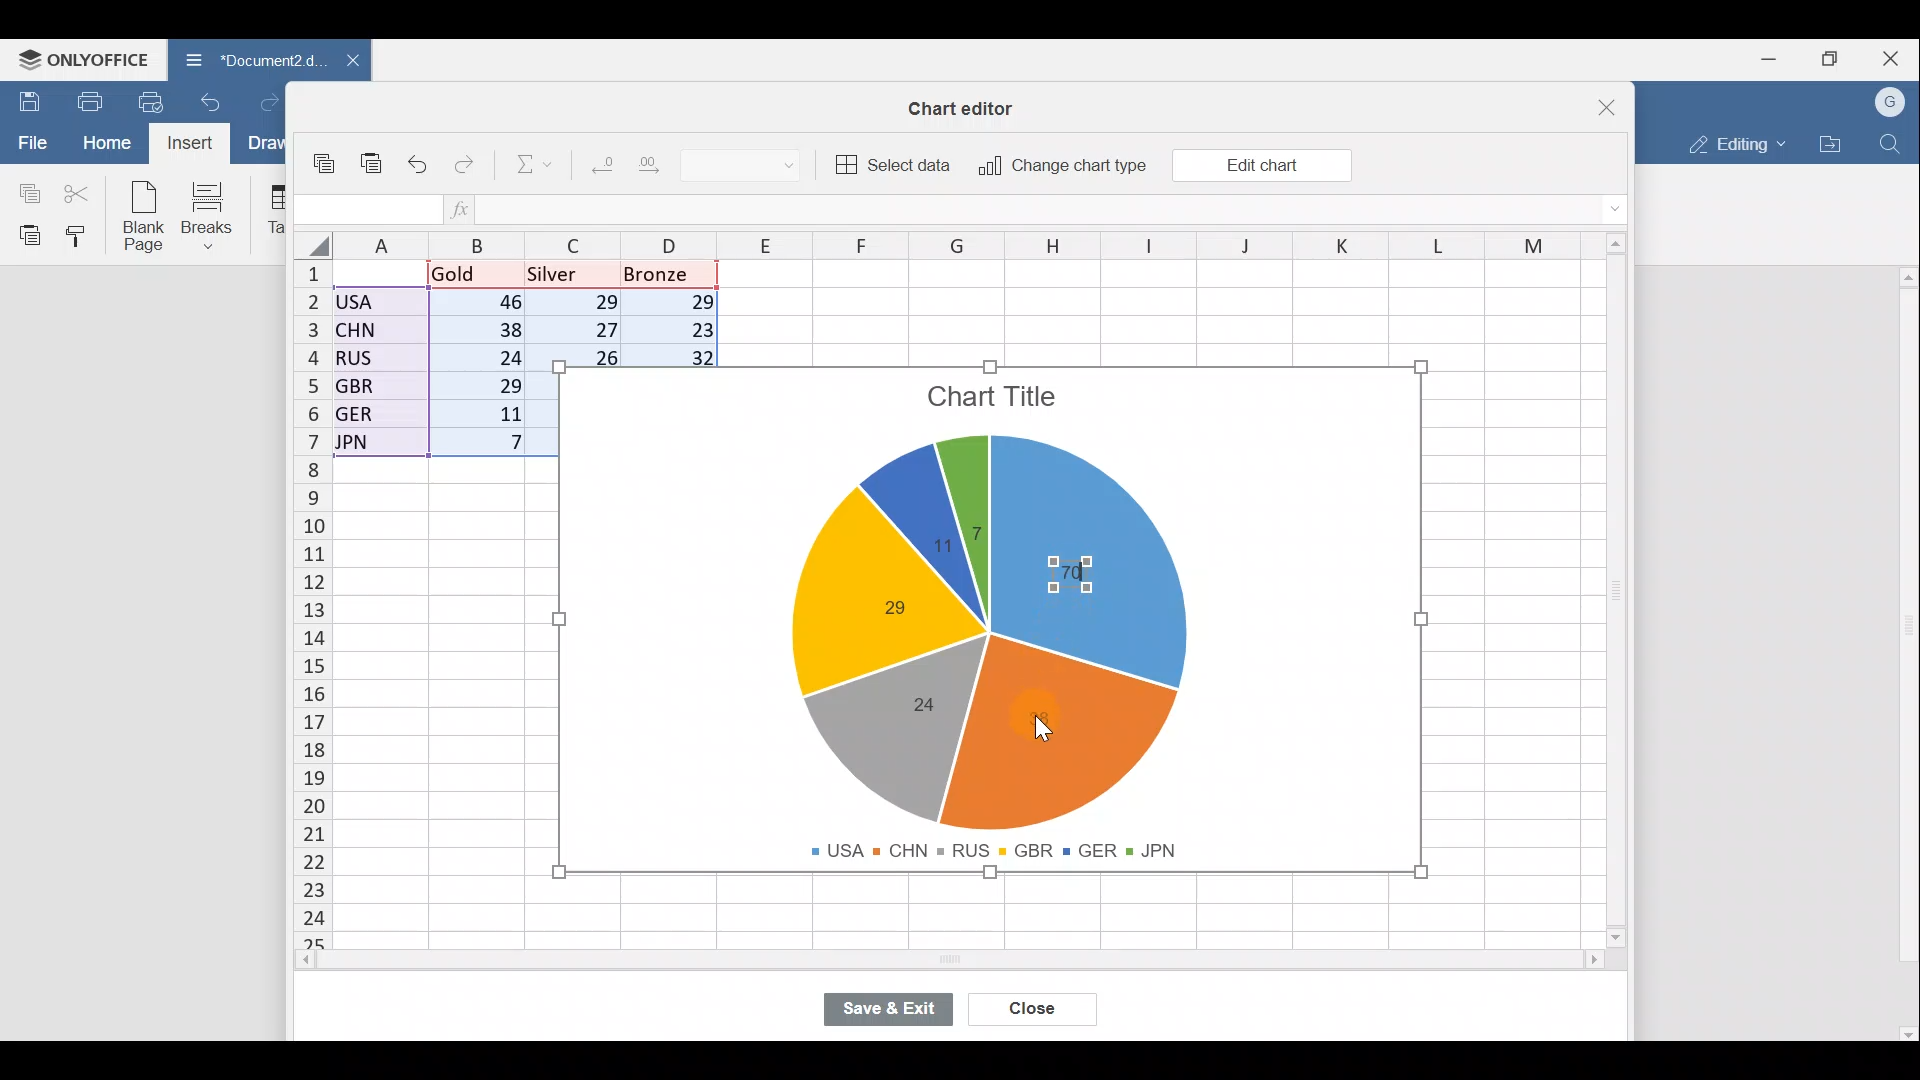 The width and height of the screenshot is (1920, 1080). What do you see at coordinates (313, 592) in the screenshot?
I see `Rows` at bounding box center [313, 592].